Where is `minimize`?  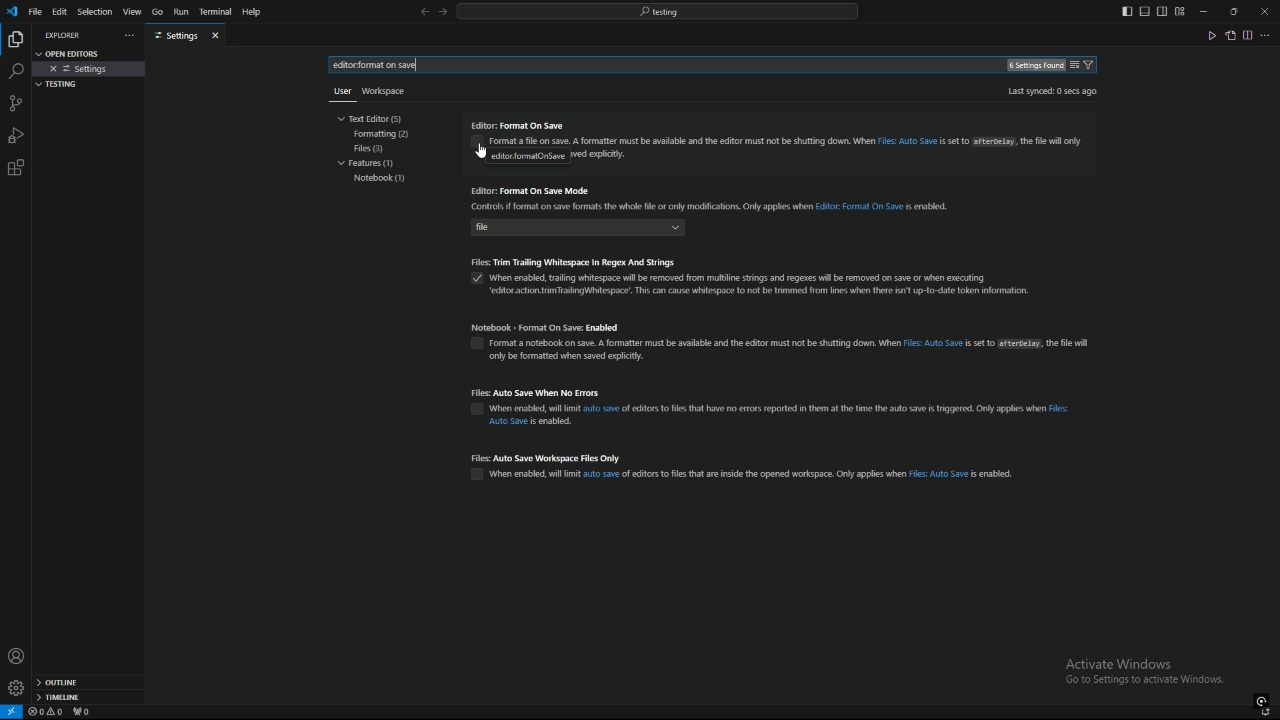 minimize is located at coordinates (1204, 12).